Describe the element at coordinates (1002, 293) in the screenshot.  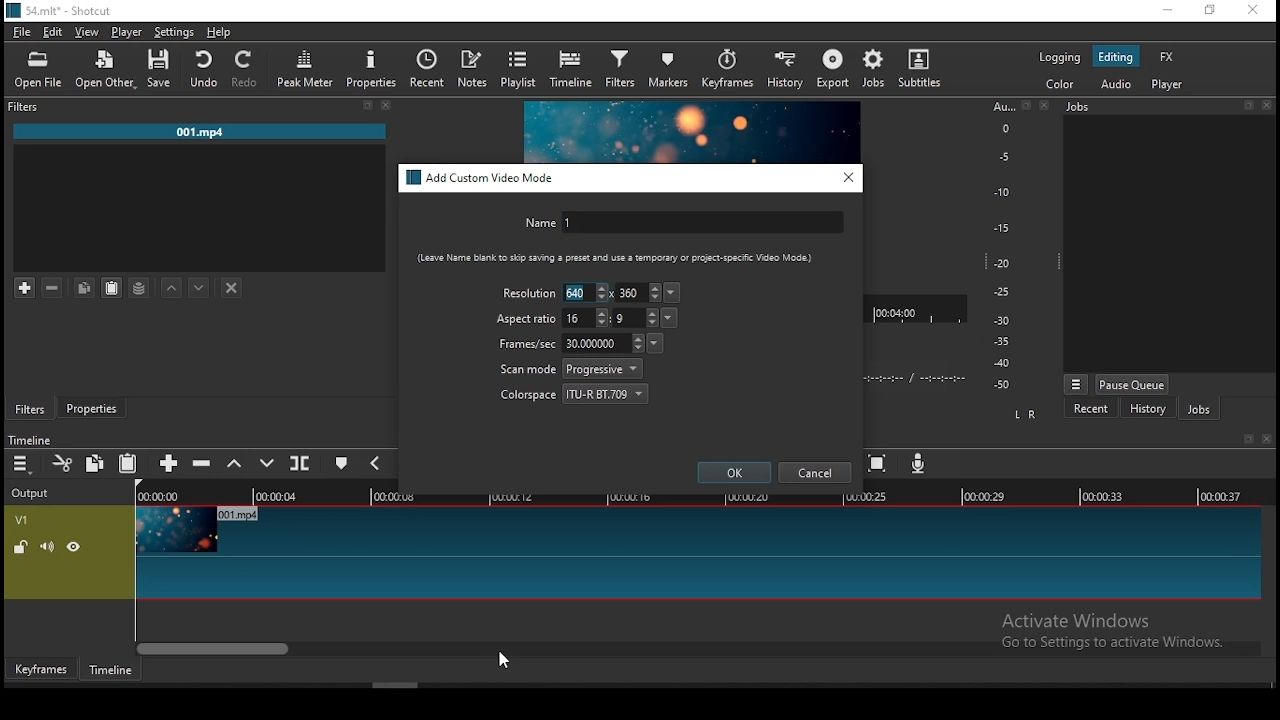
I see `-25` at that location.